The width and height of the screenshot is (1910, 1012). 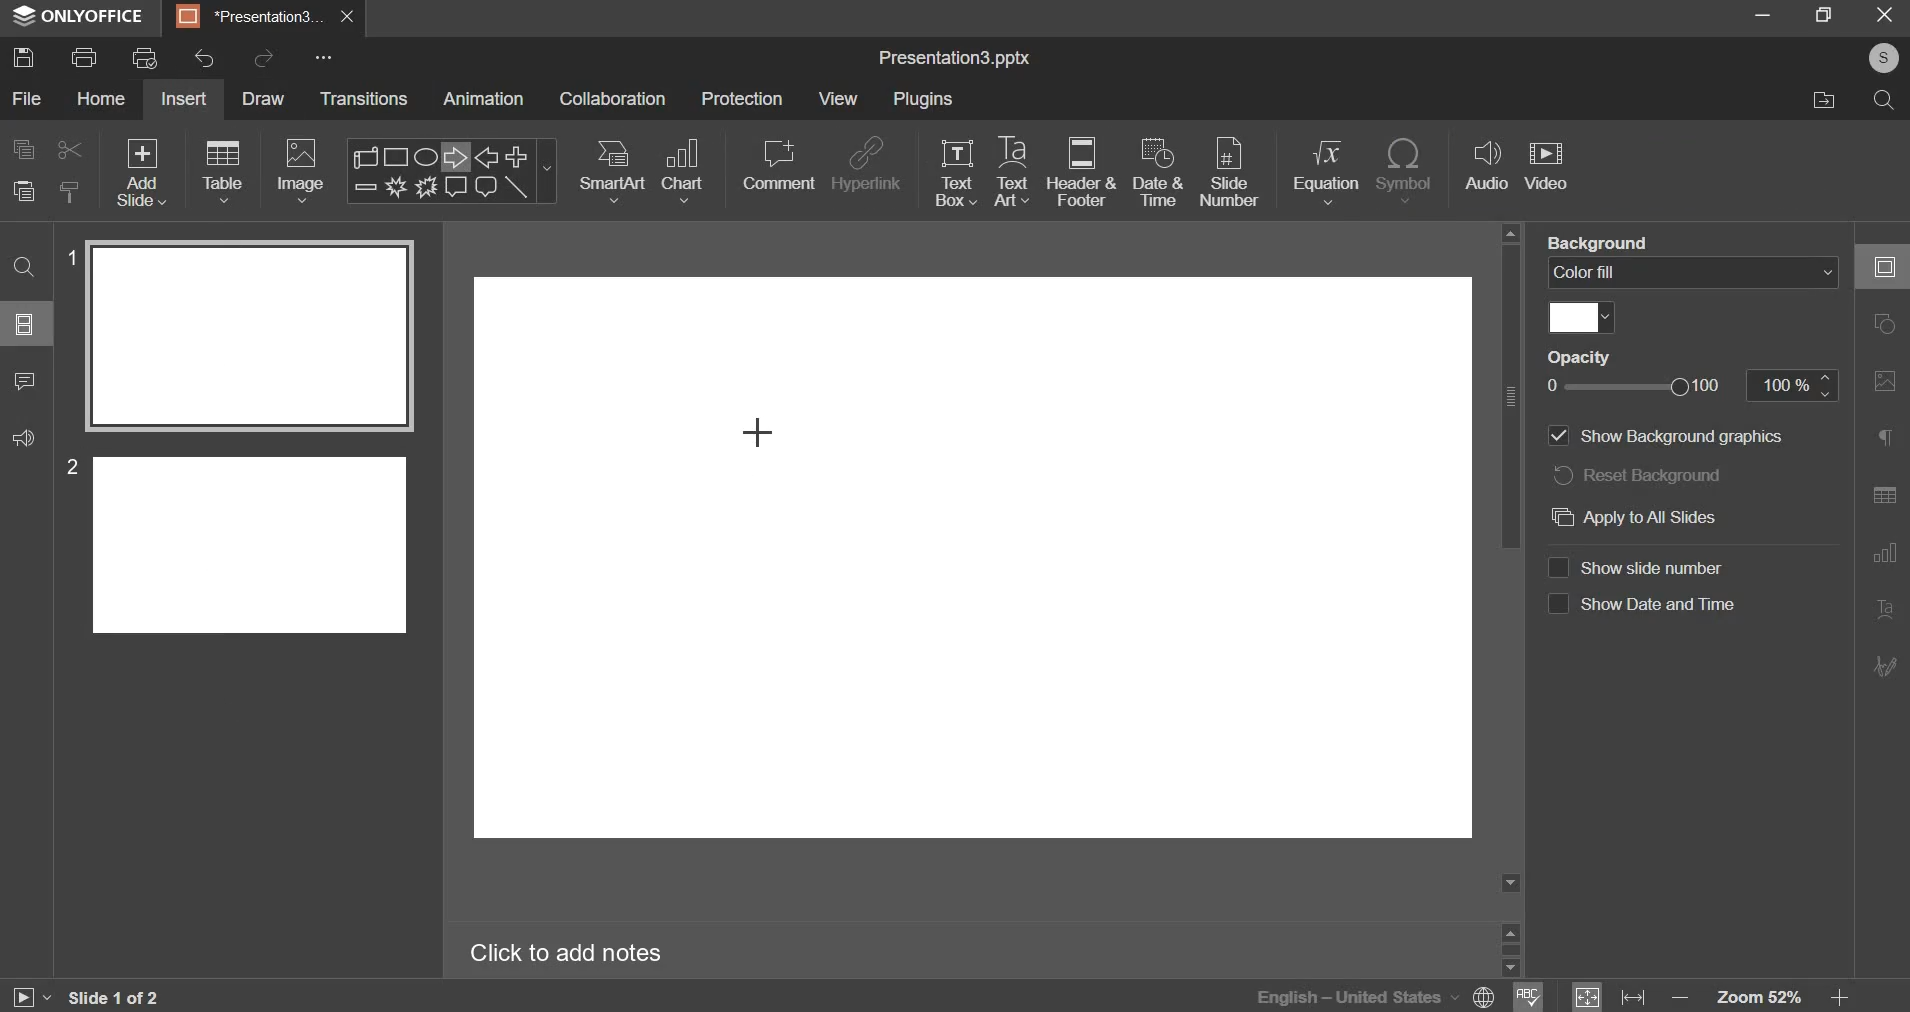 I want to click on customize quick access, so click(x=324, y=57).